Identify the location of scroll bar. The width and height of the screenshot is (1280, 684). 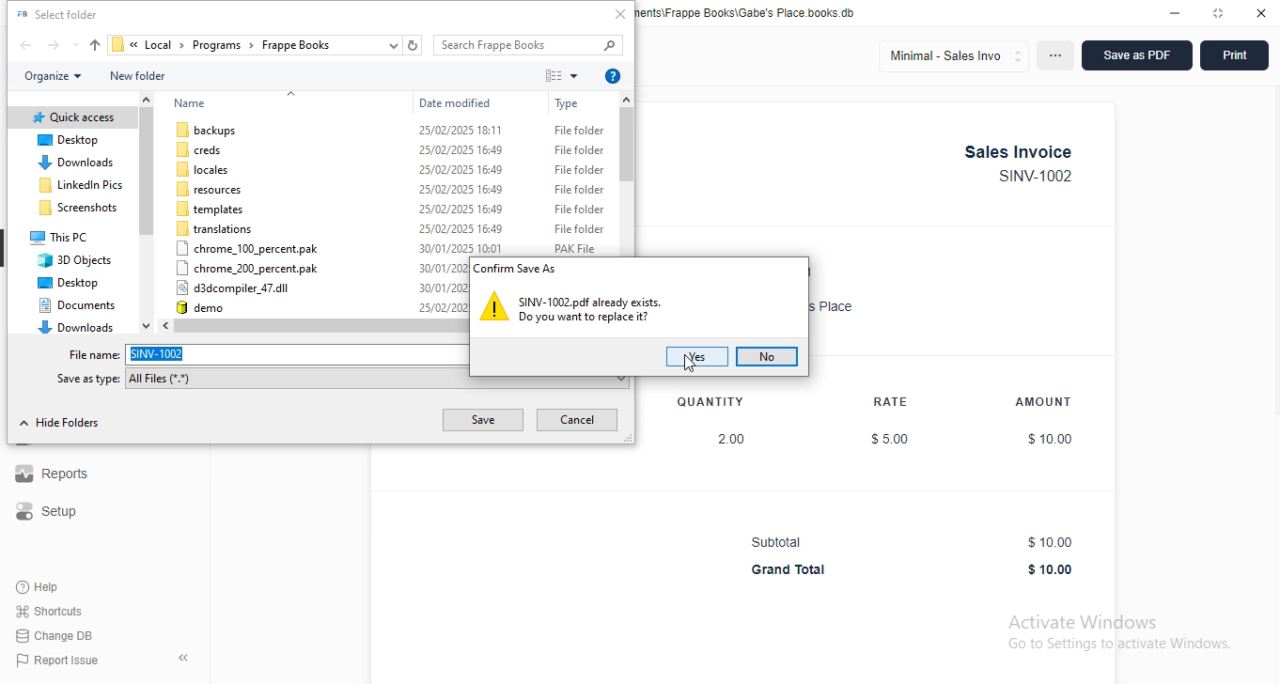
(628, 167).